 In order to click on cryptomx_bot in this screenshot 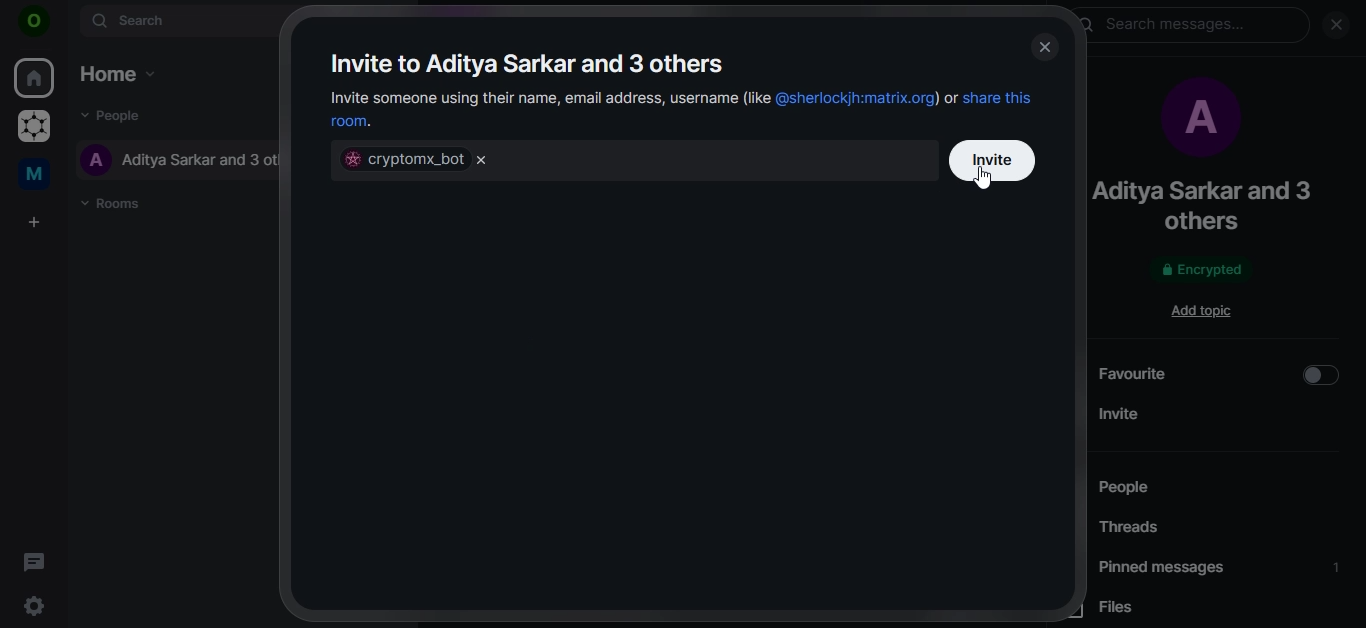, I will do `click(429, 160)`.